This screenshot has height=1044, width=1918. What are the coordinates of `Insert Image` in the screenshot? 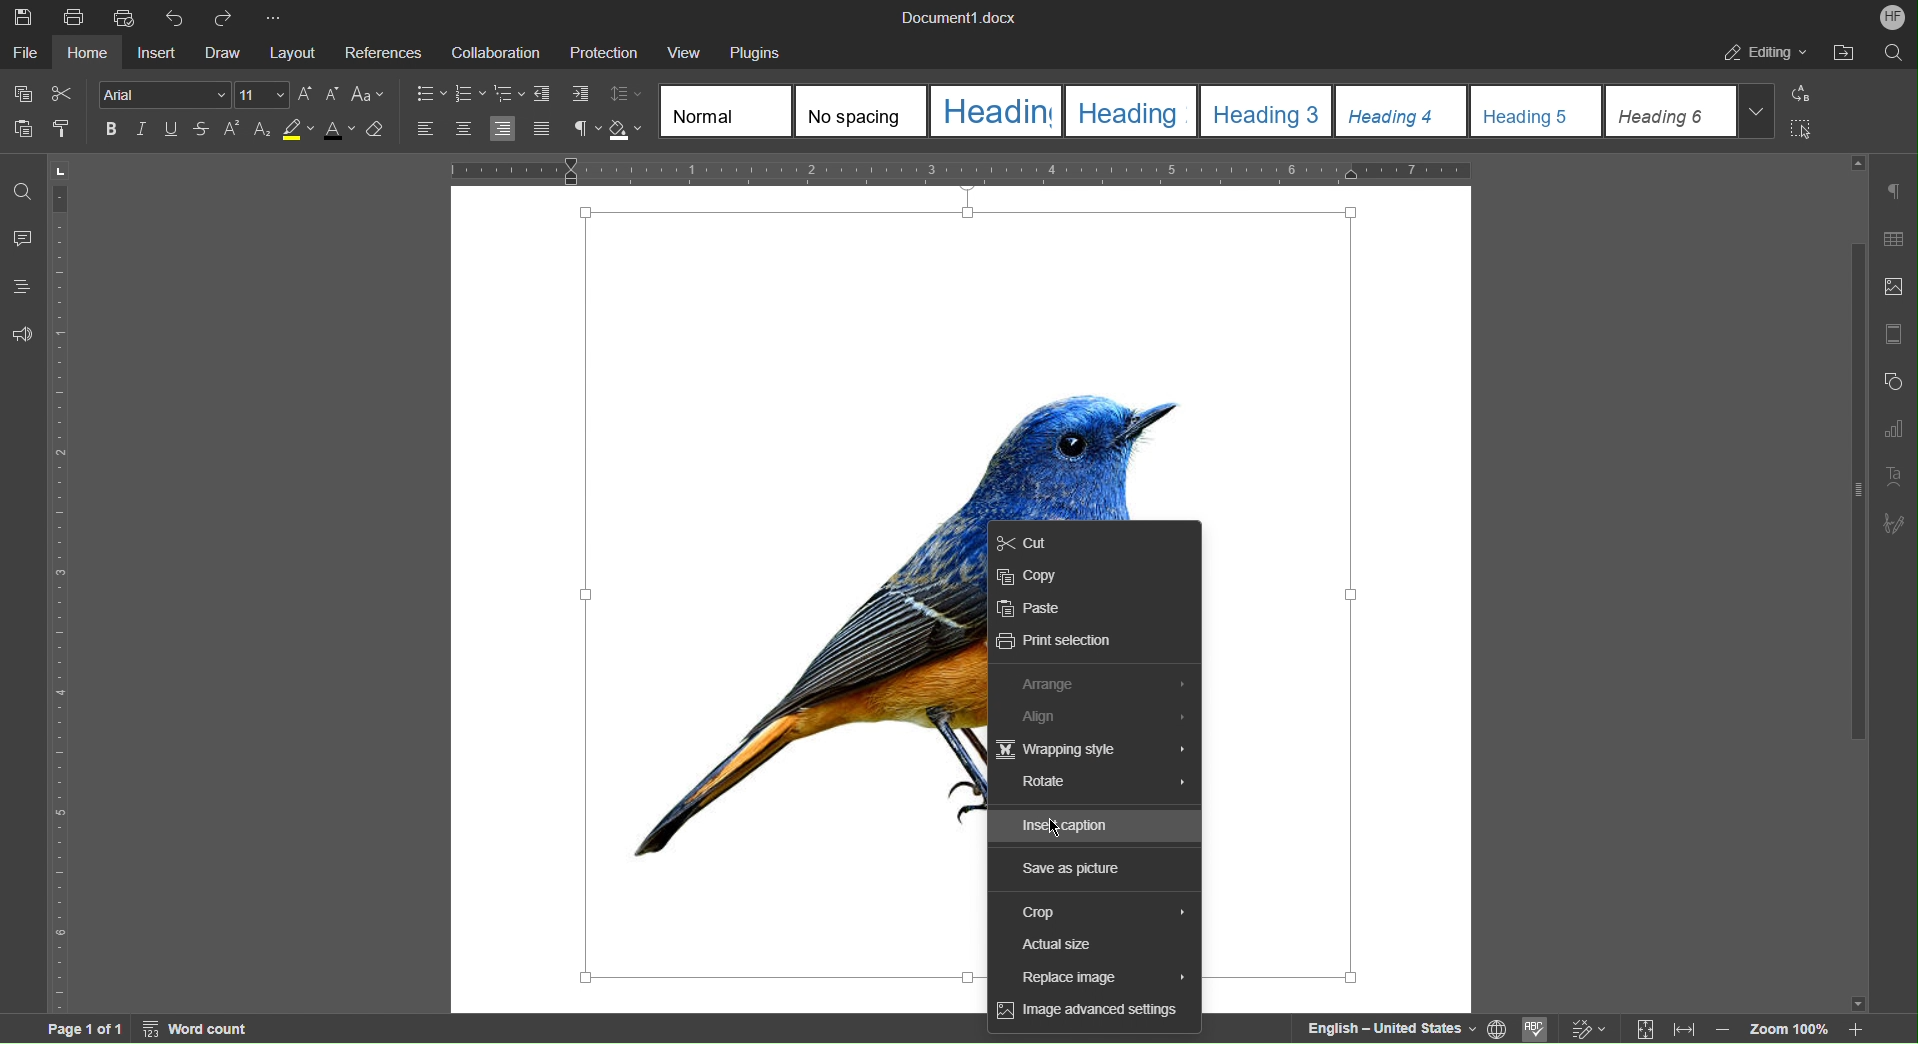 It's located at (1890, 289).